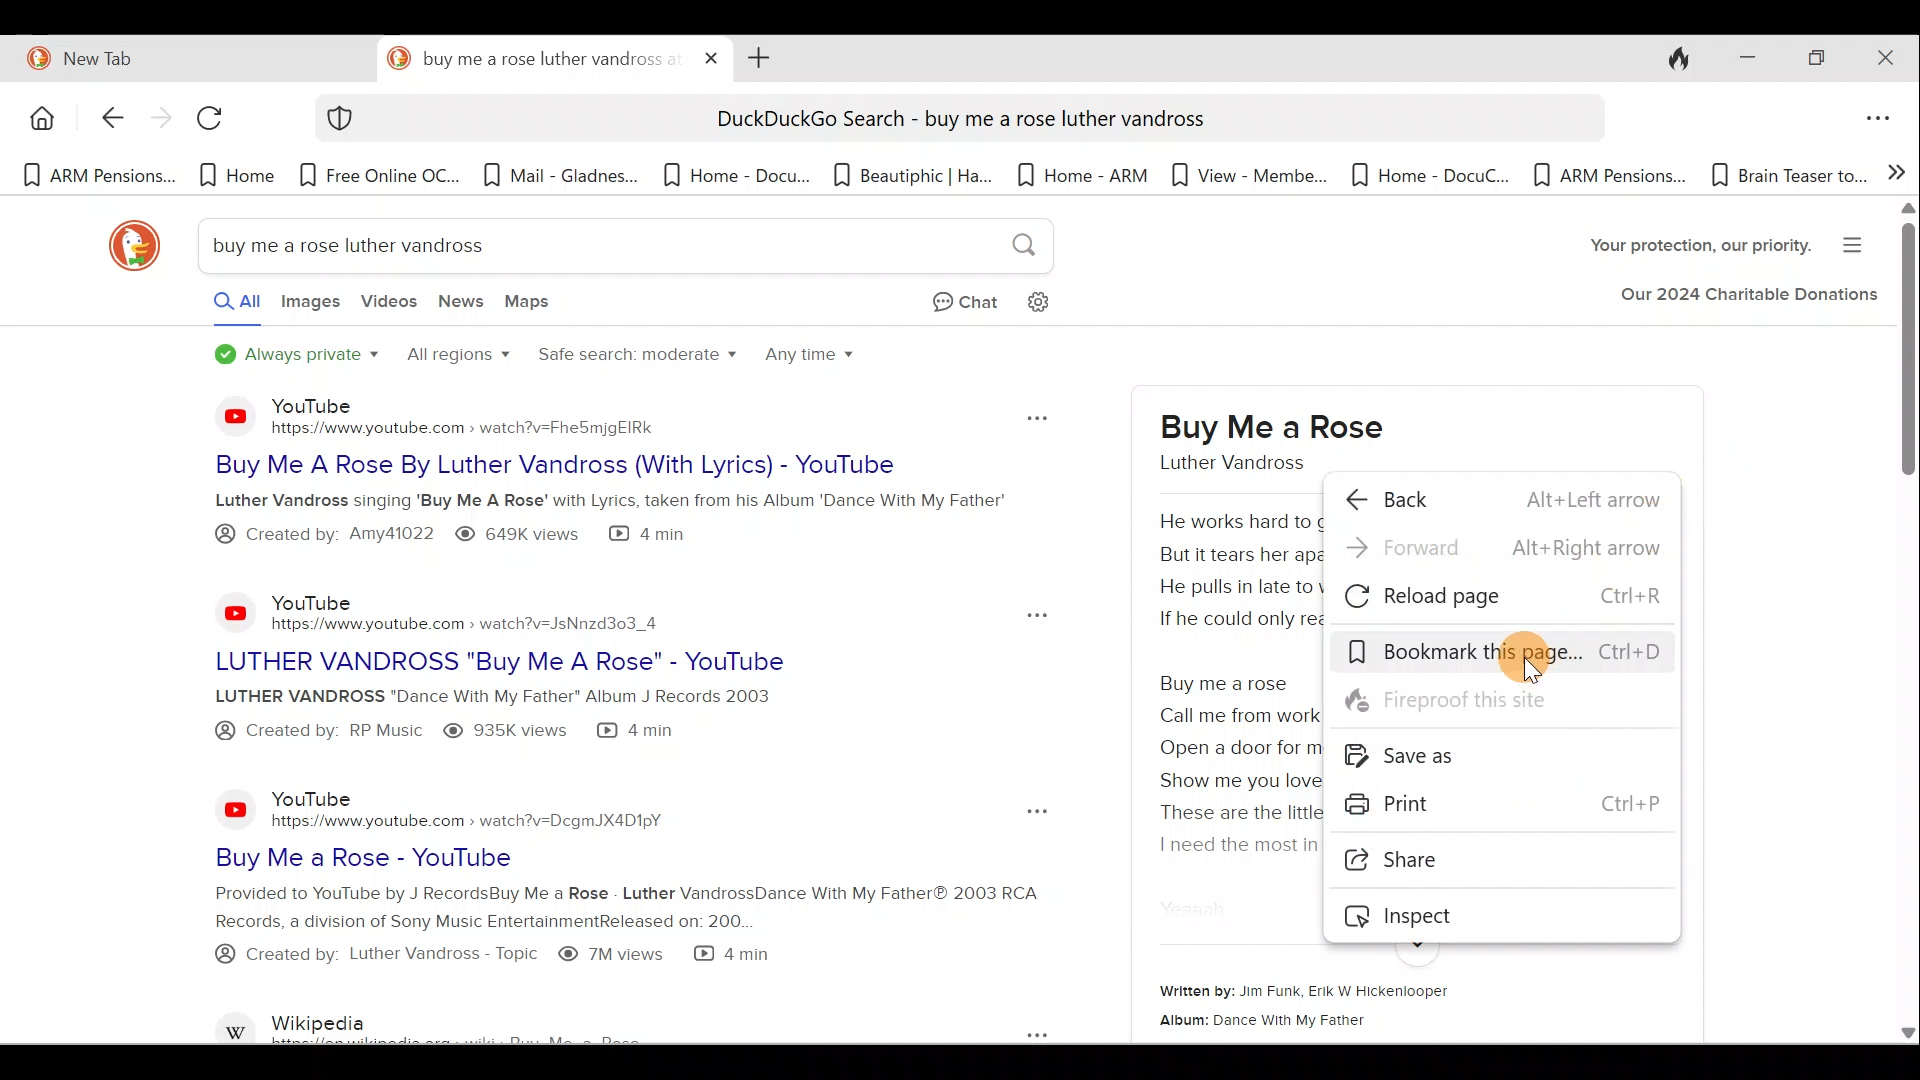  Describe the element at coordinates (101, 120) in the screenshot. I see `Back` at that location.